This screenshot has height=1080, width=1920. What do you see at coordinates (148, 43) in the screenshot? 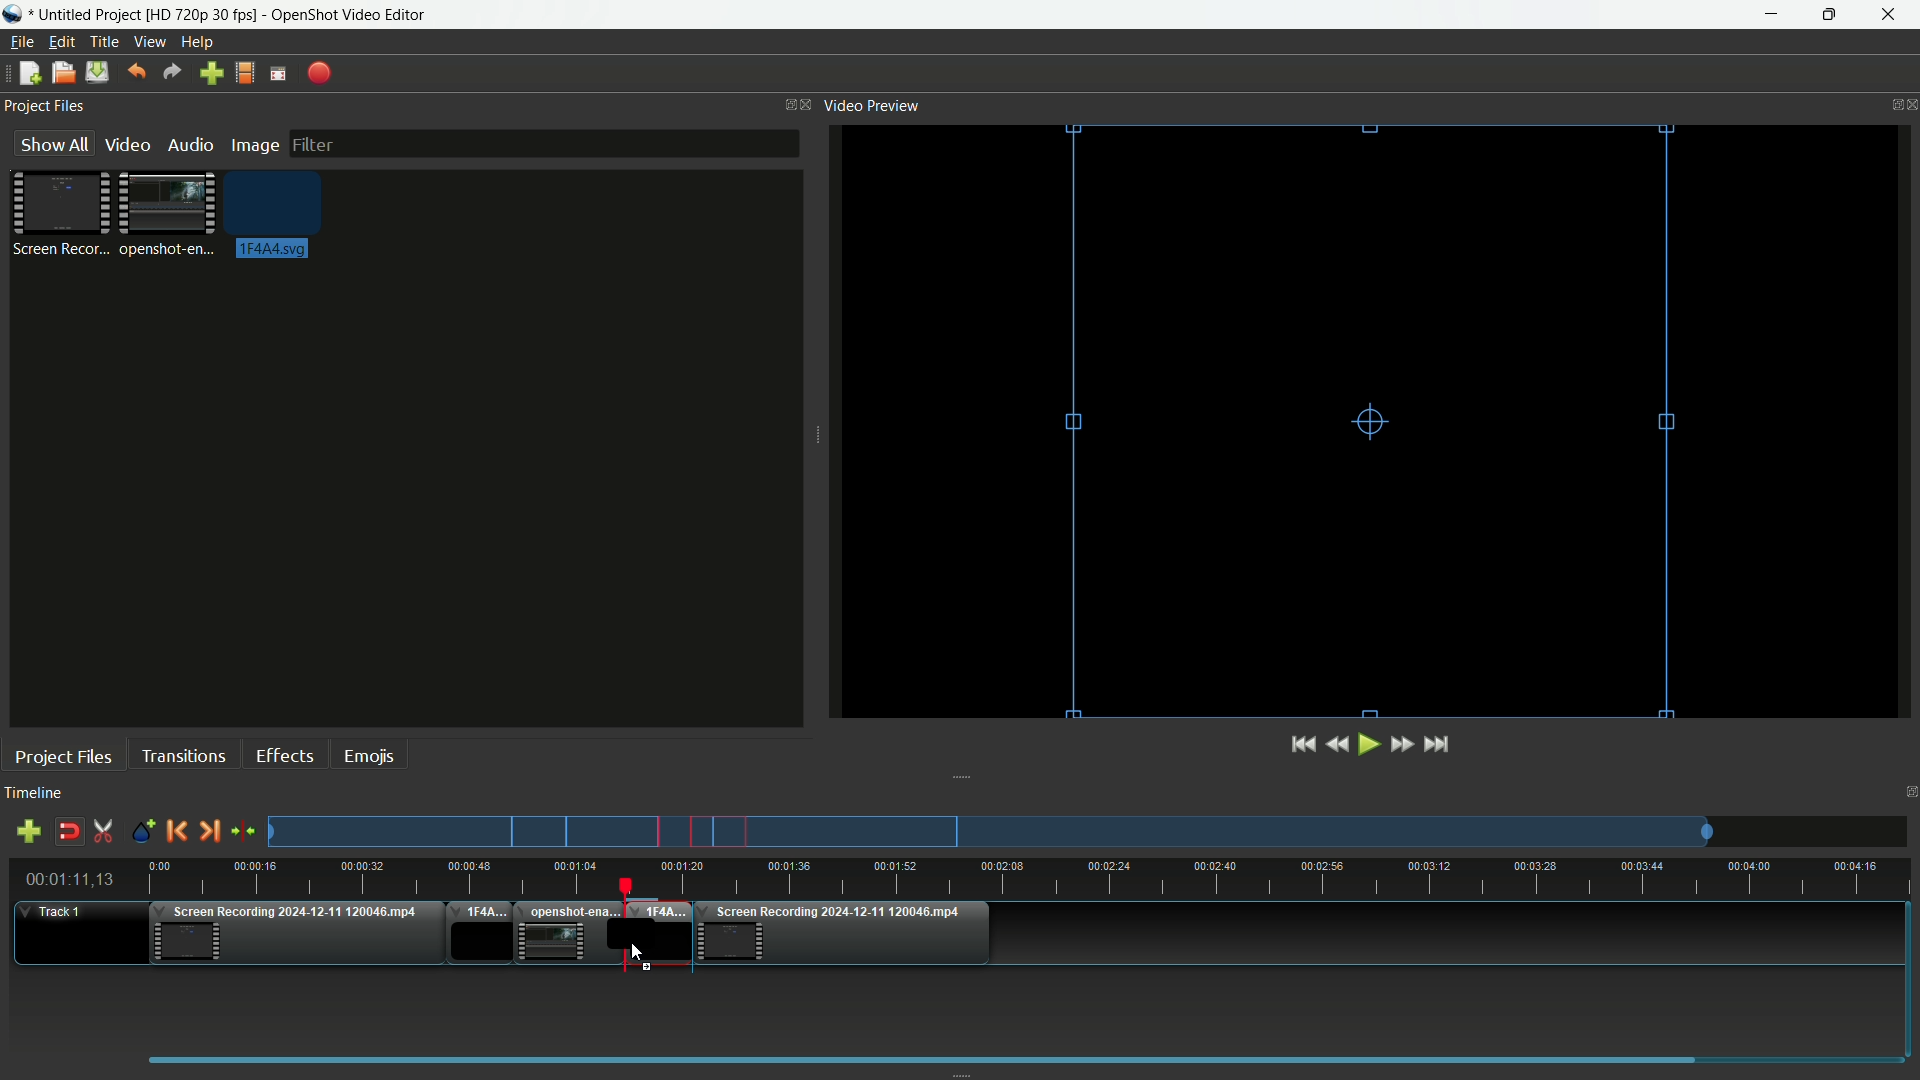
I see `View menu` at bounding box center [148, 43].